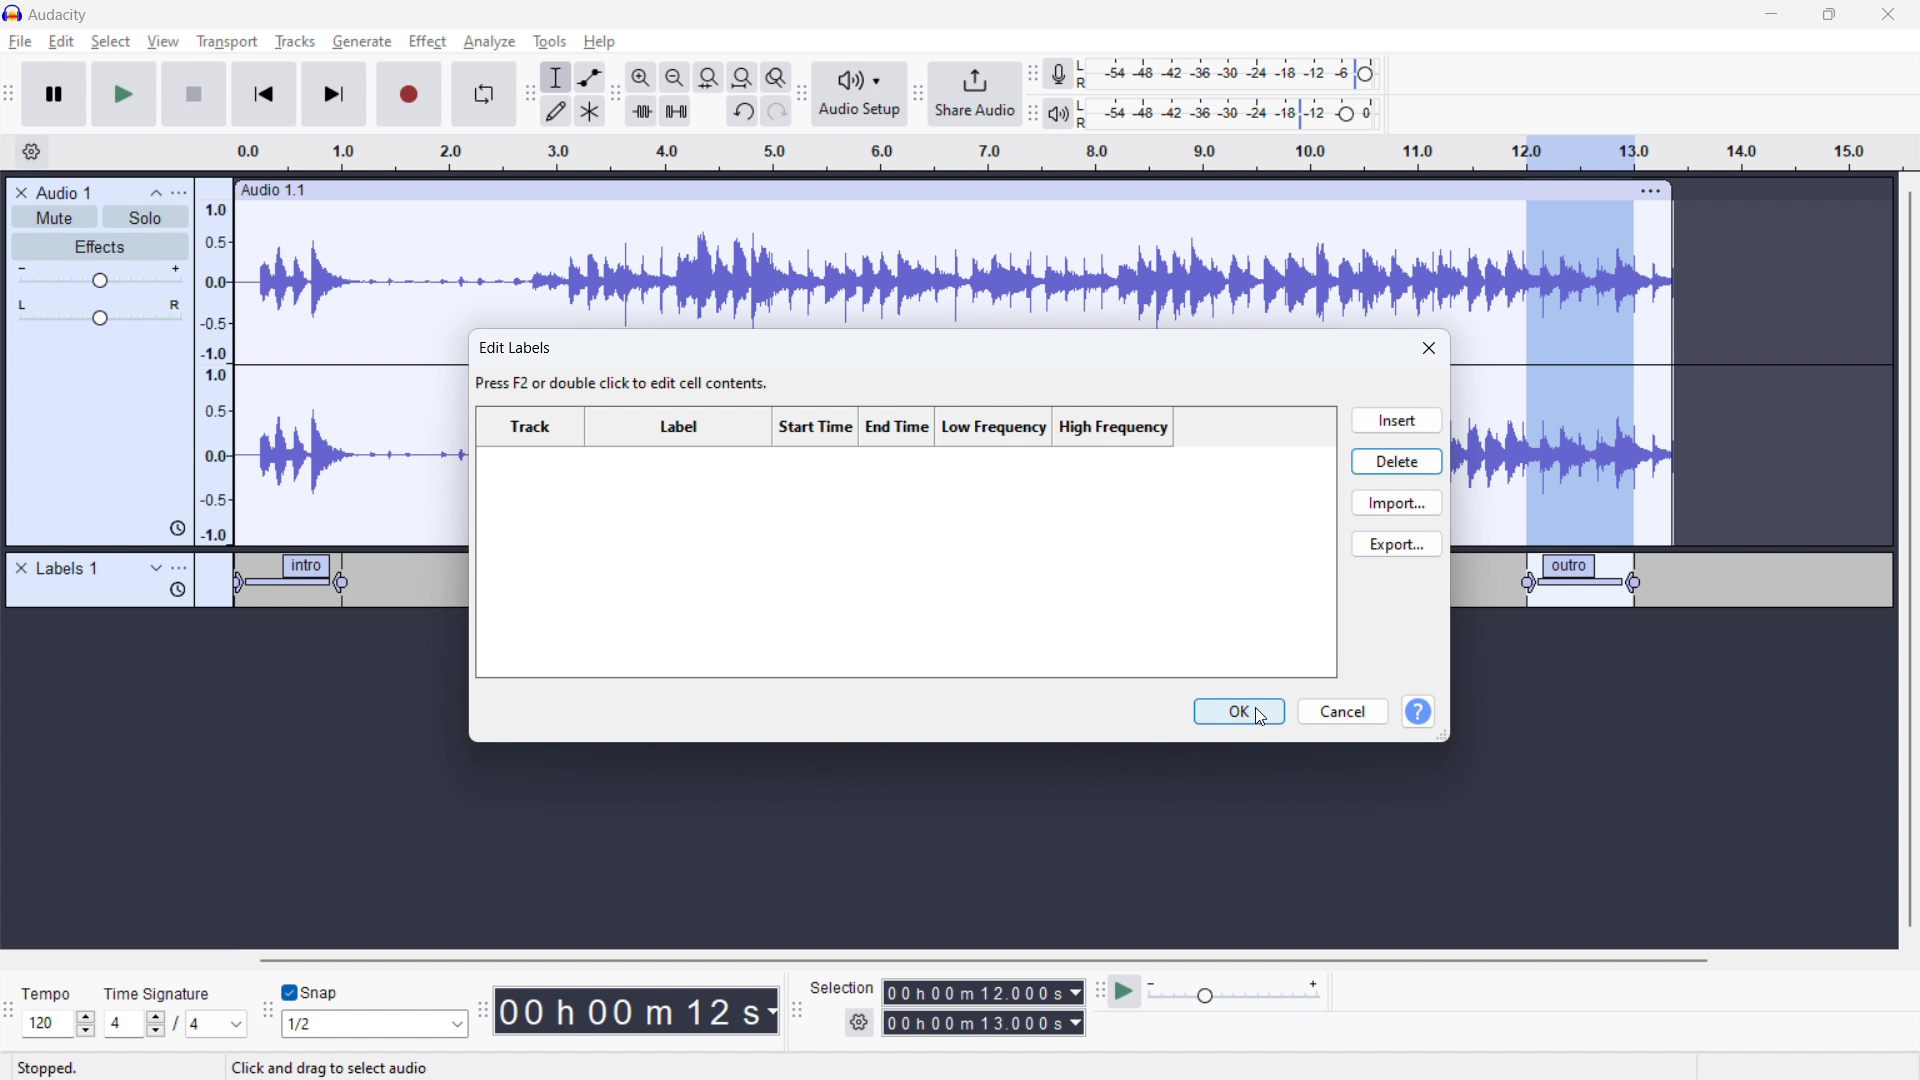 The height and width of the screenshot is (1080, 1920). What do you see at coordinates (21, 192) in the screenshot?
I see `remove track` at bounding box center [21, 192].